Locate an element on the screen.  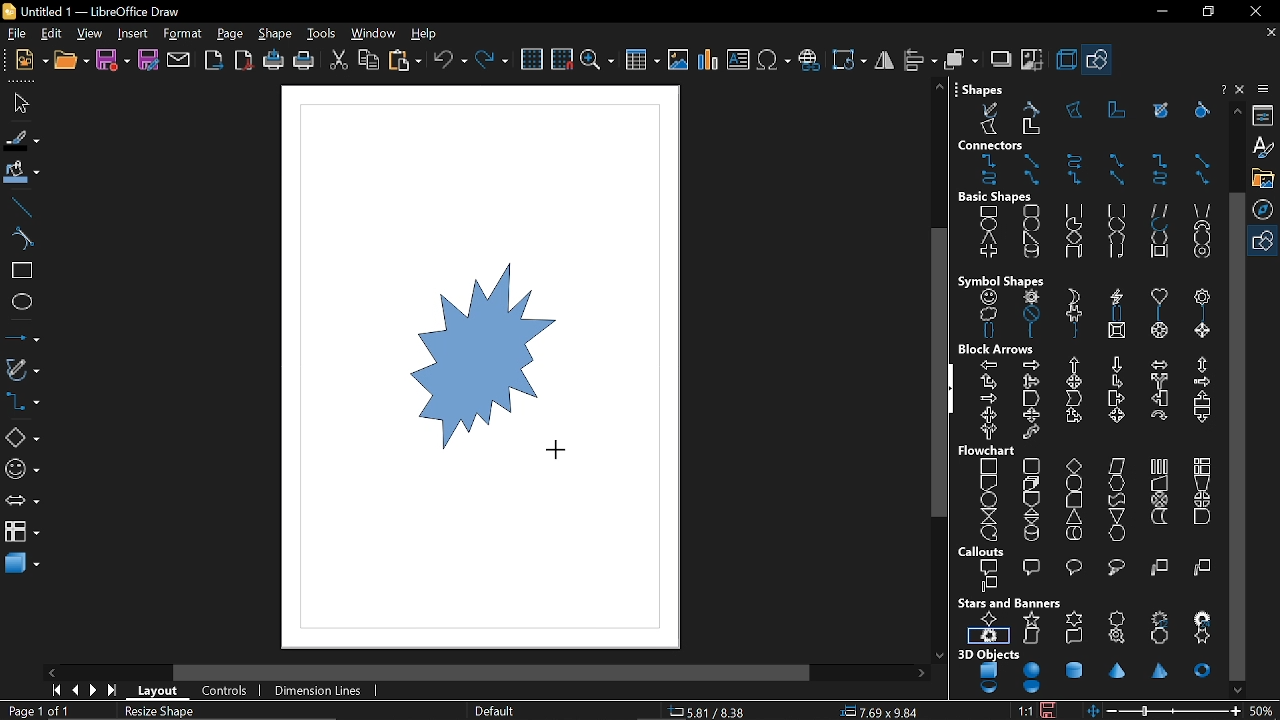
callouts is located at coordinates (1090, 569).